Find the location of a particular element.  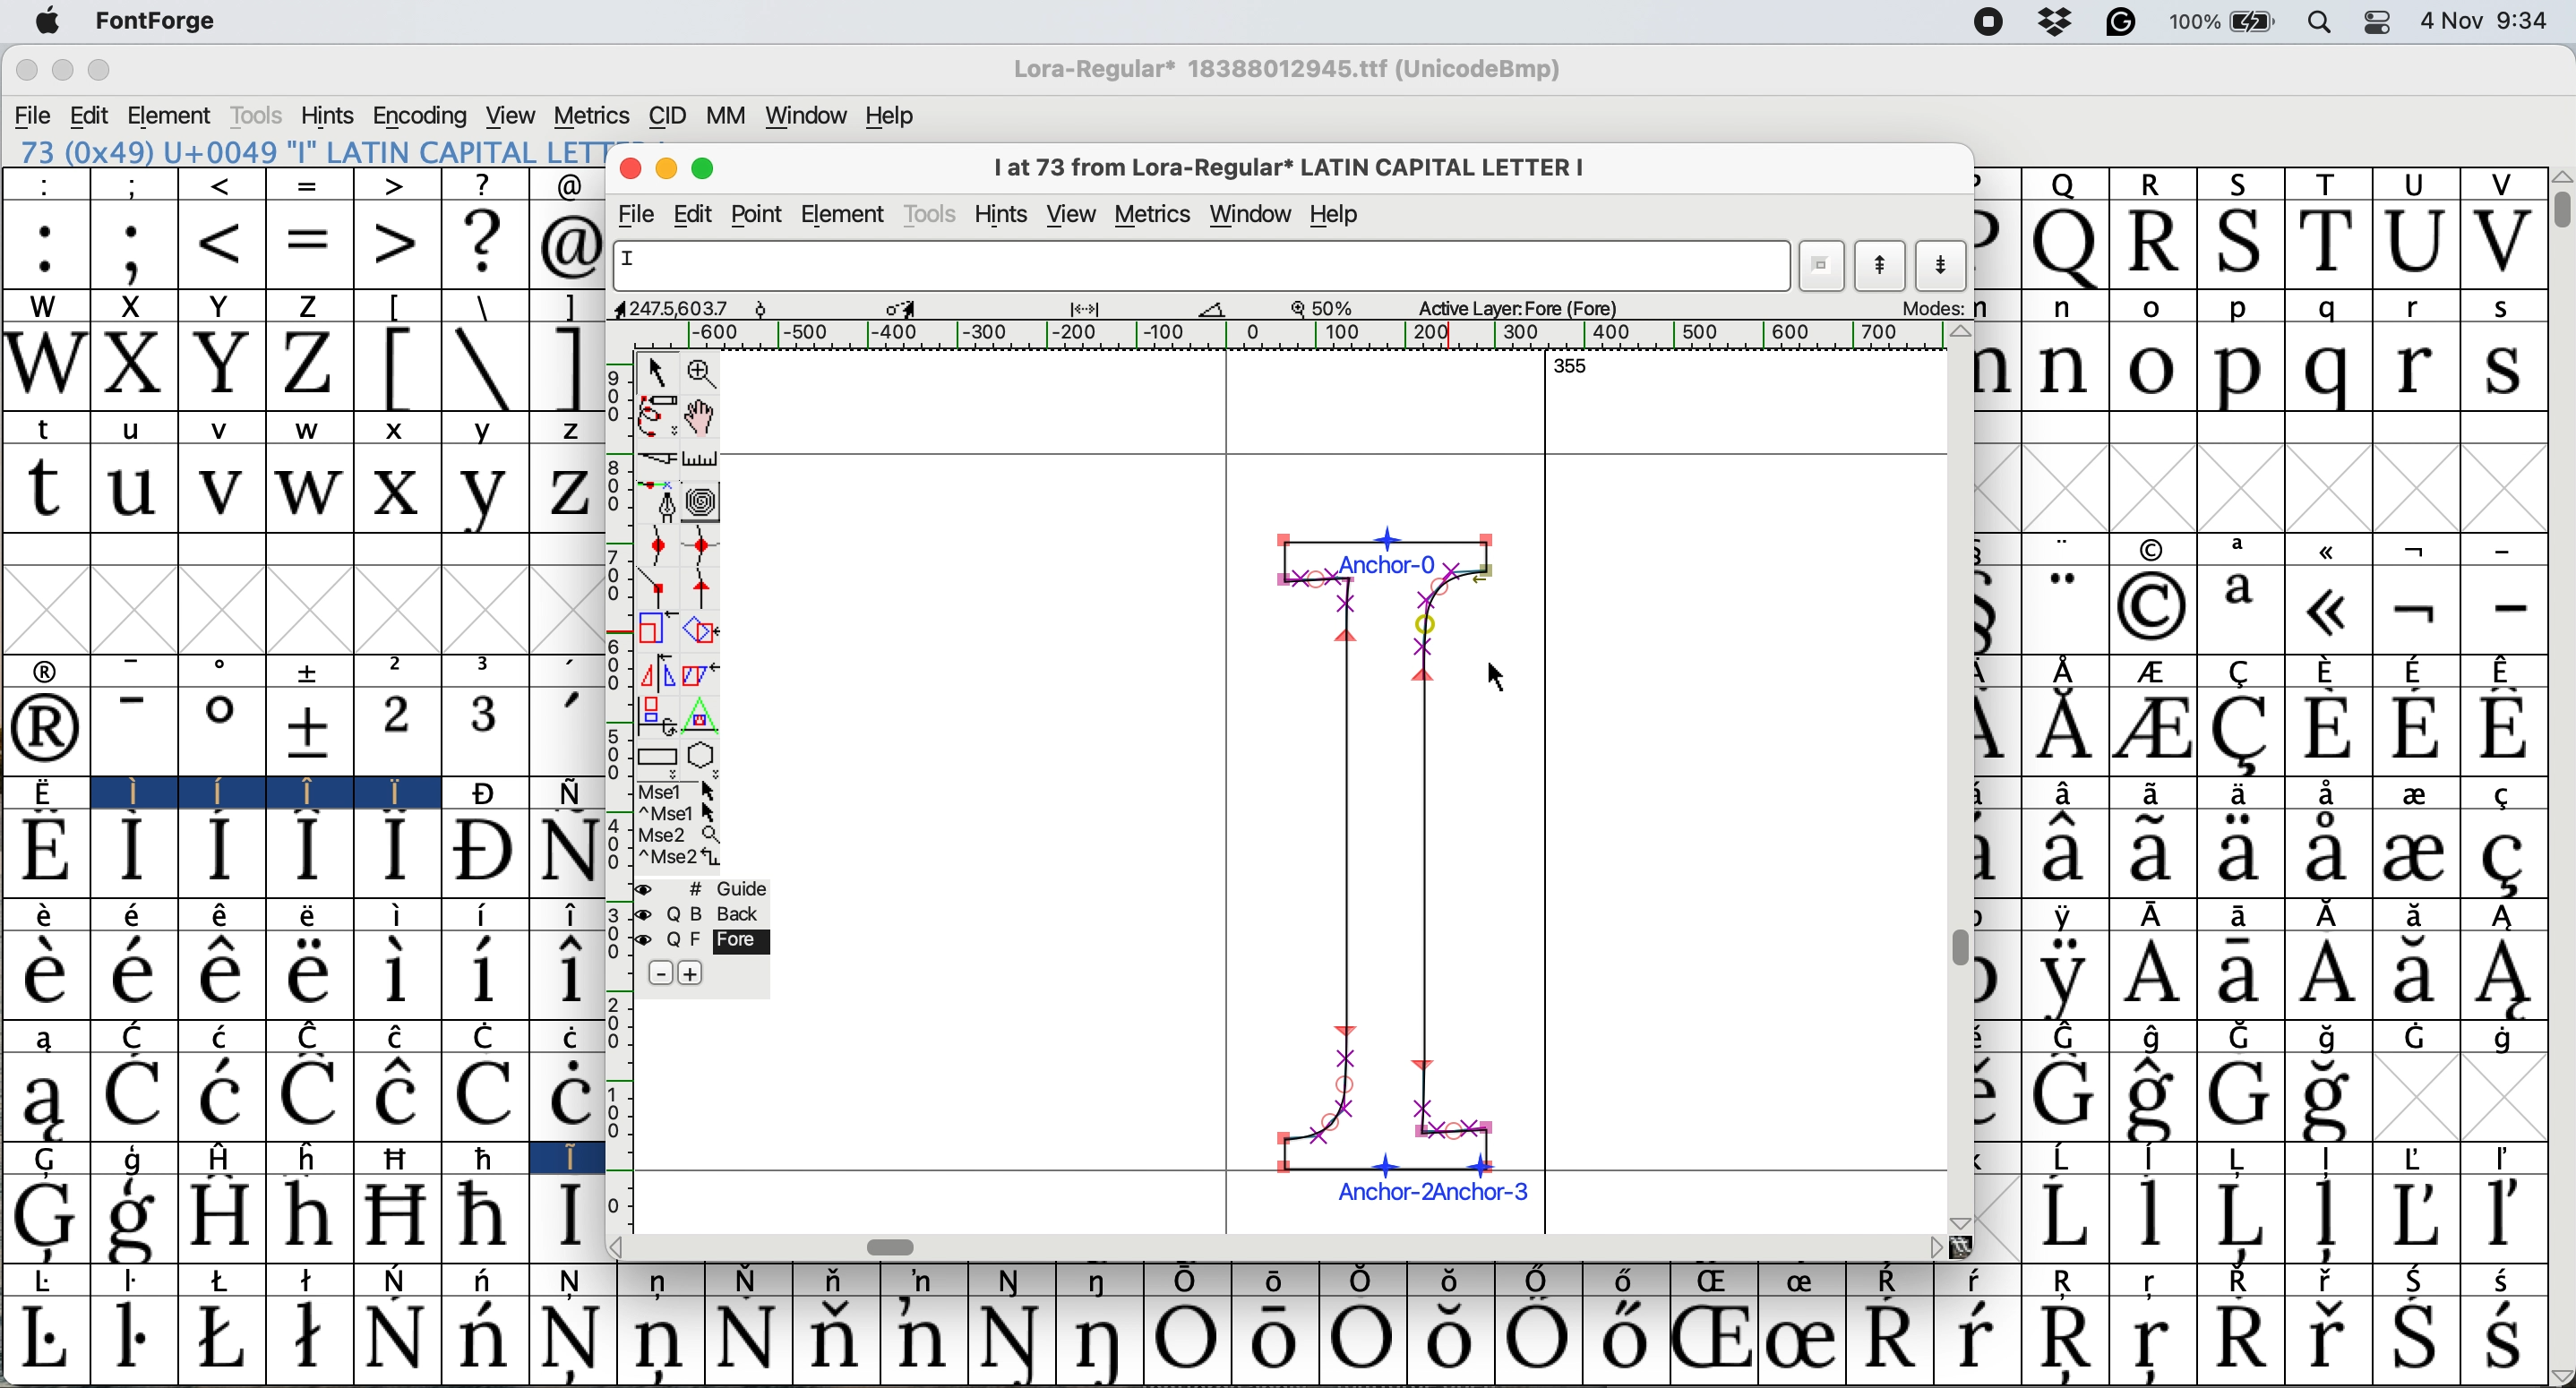

show next letter is located at coordinates (1945, 266).